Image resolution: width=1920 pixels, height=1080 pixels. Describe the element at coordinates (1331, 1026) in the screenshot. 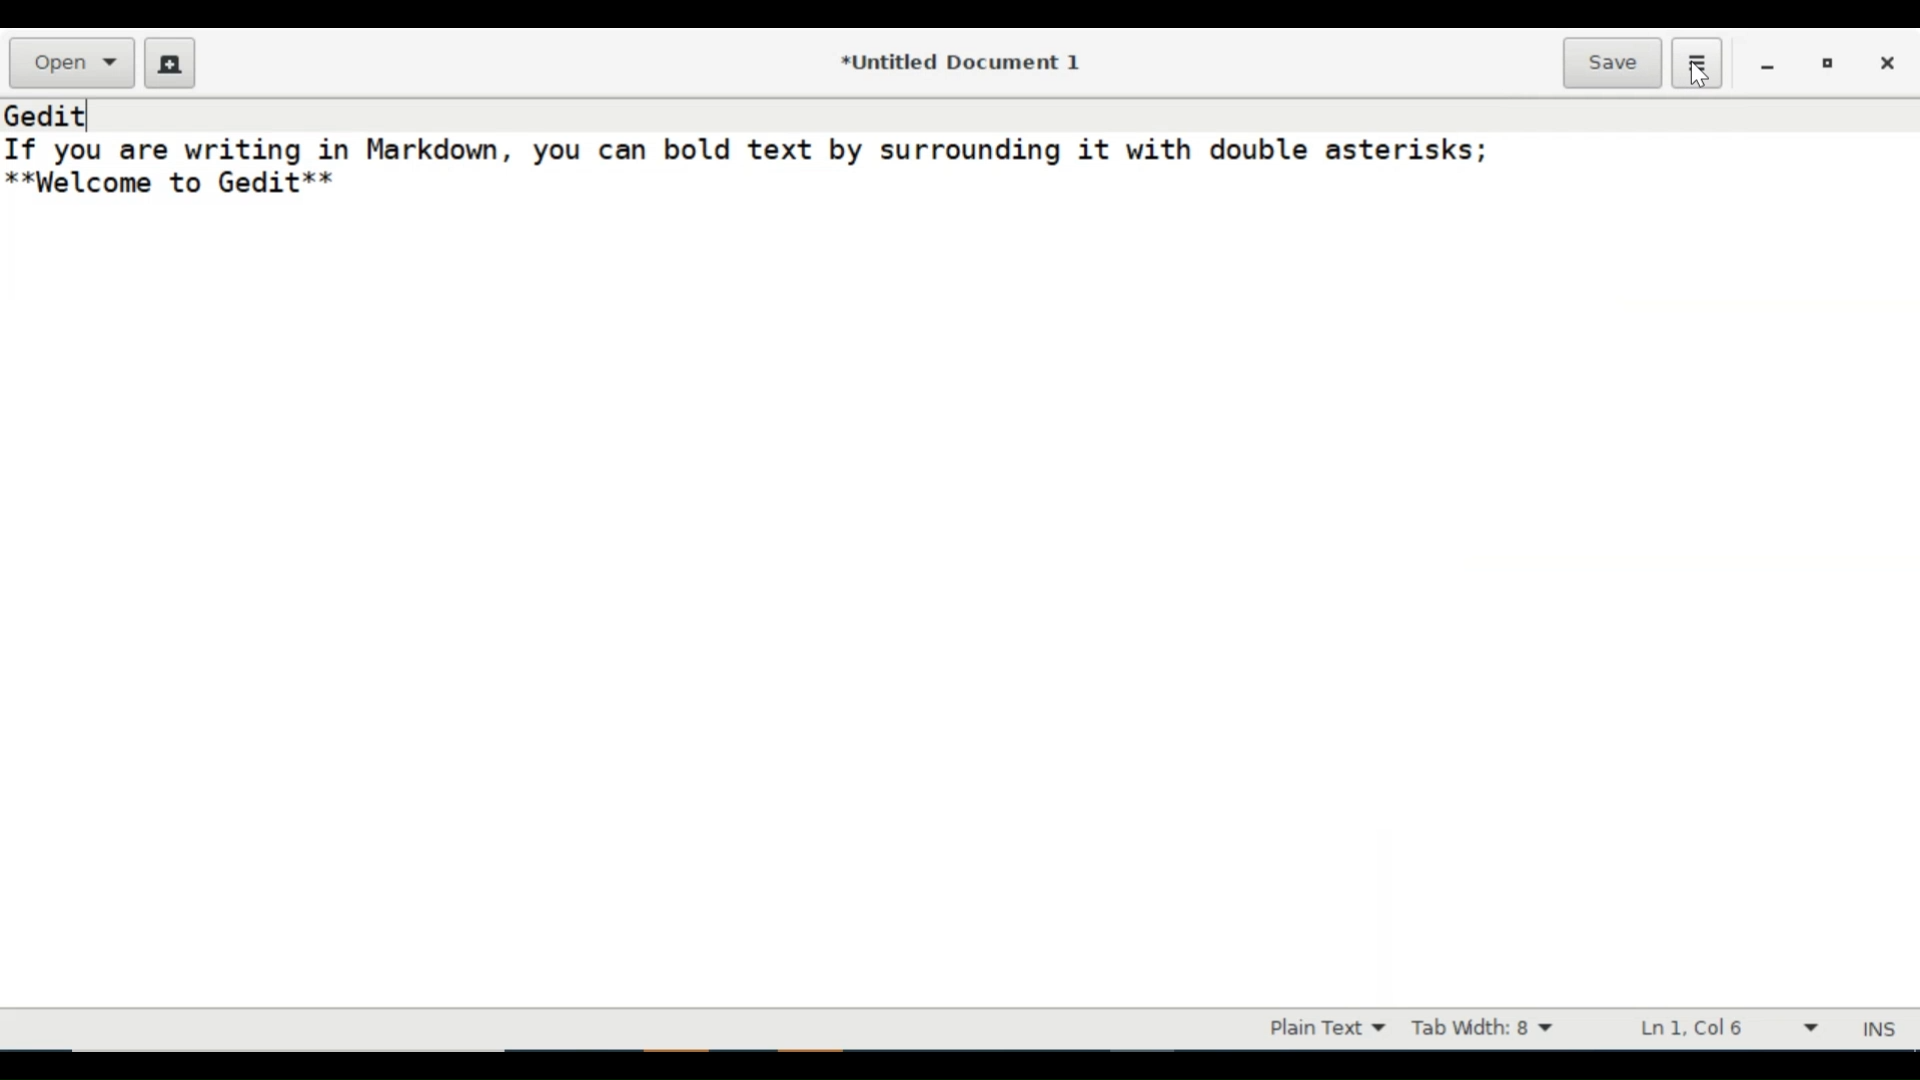

I see `Highlight mode dropdown menu` at that location.